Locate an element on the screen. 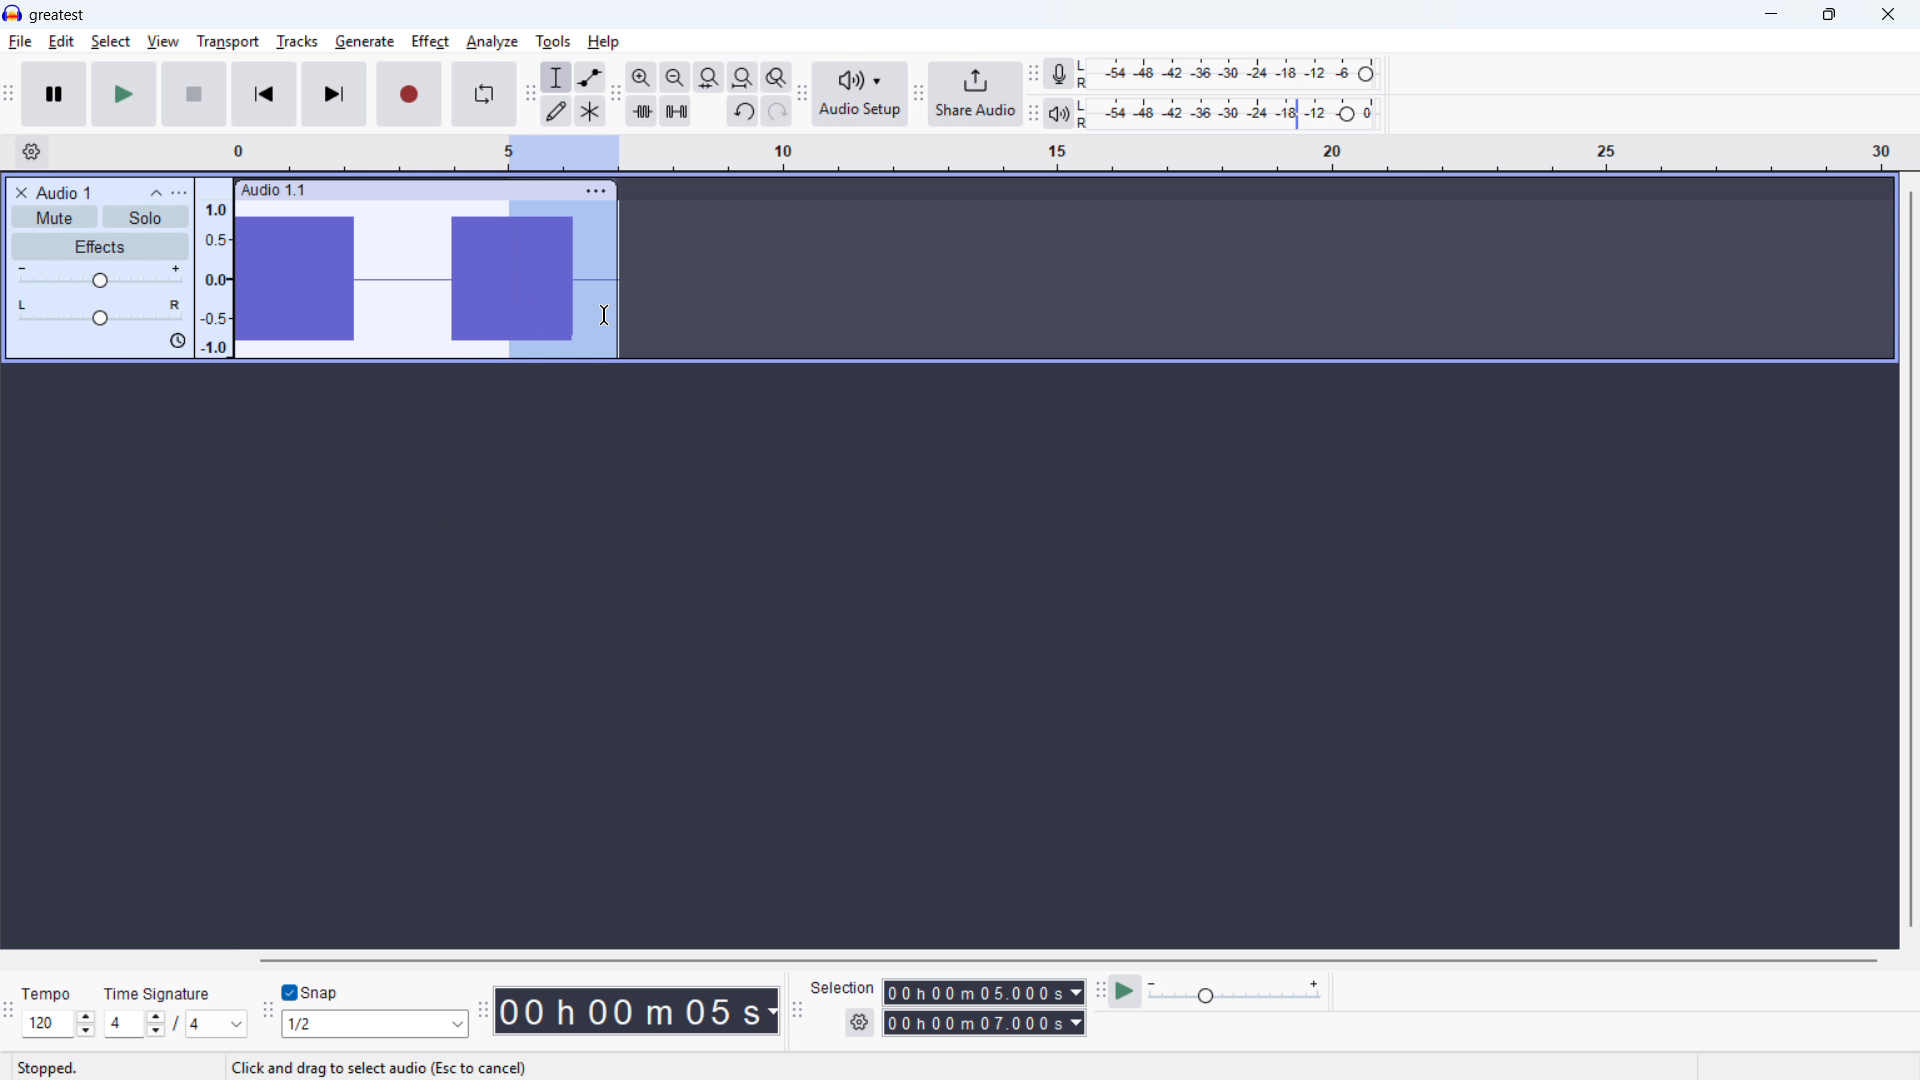 The height and width of the screenshot is (1080, 1920). Pan: Centre  is located at coordinates (100, 314).